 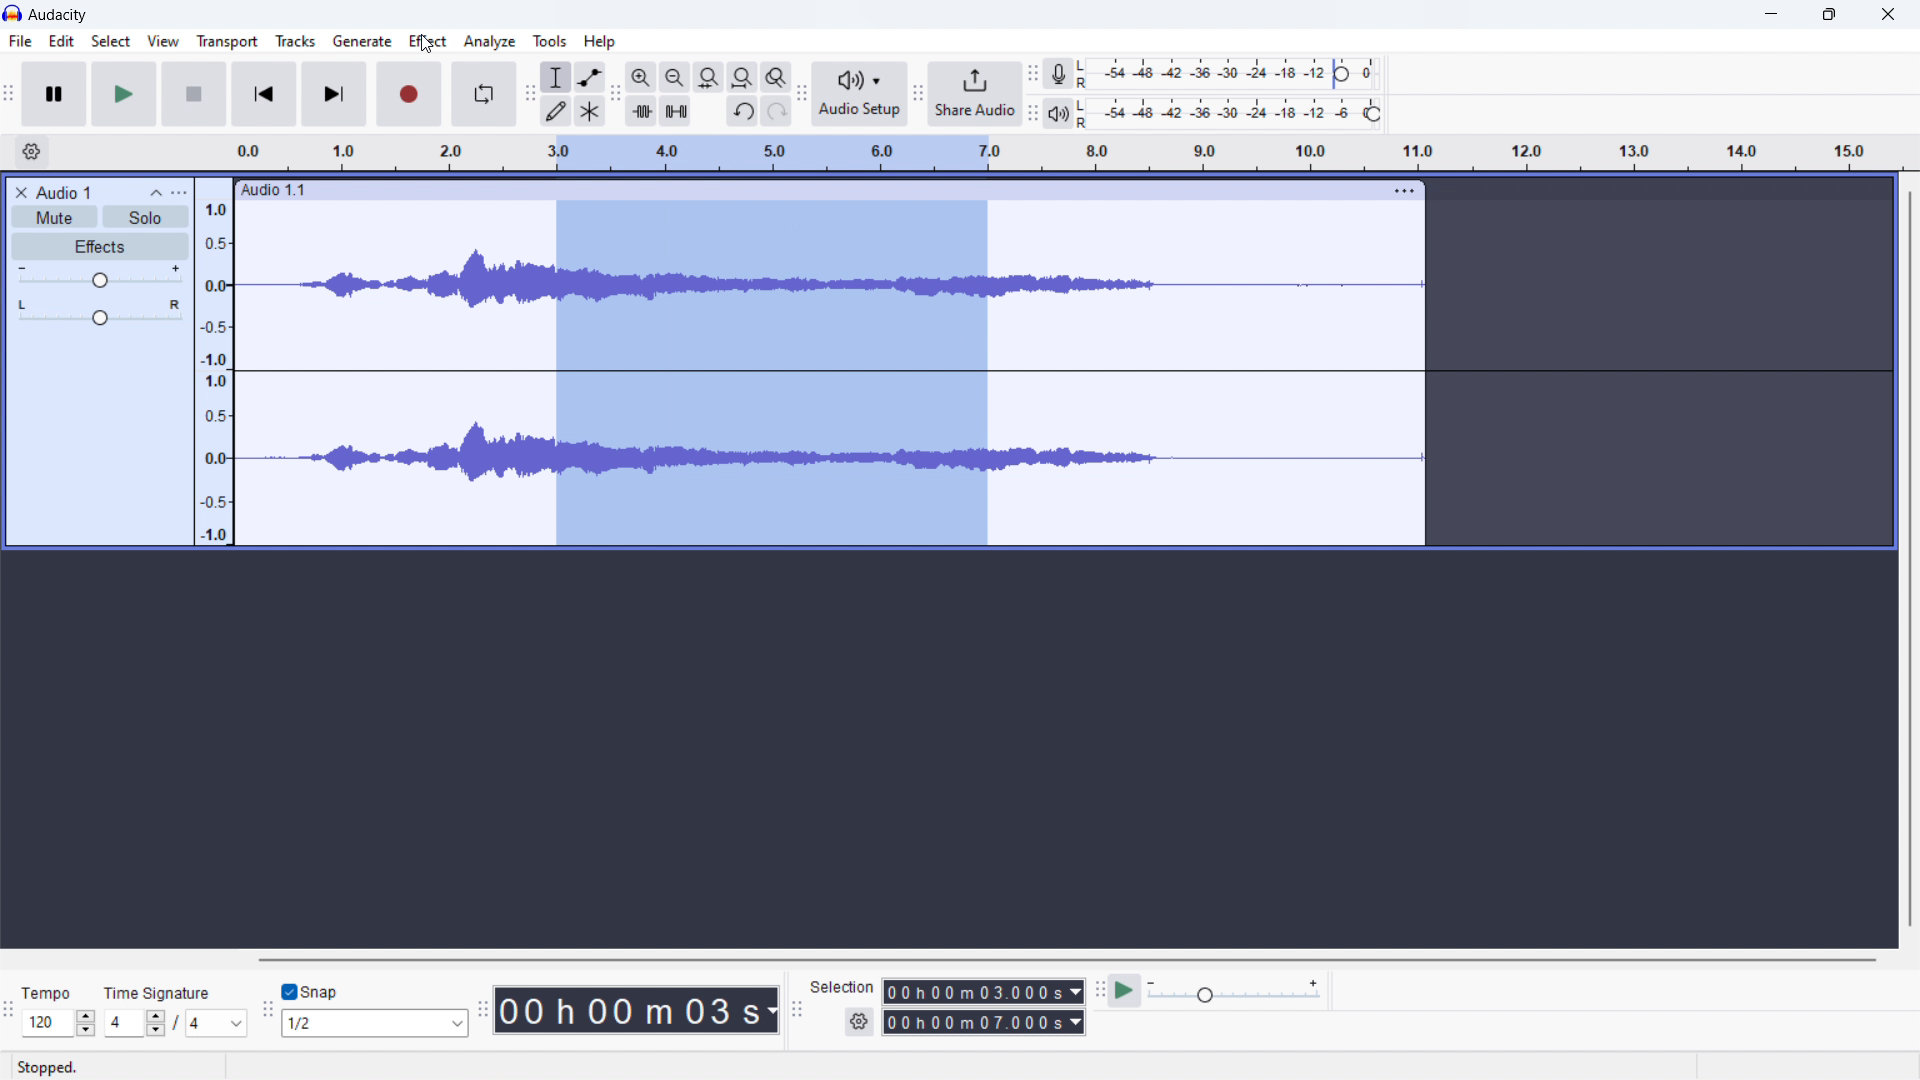 What do you see at coordinates (110, 41) in the screenshot?
I see `select` at bounding box center [110, 41].